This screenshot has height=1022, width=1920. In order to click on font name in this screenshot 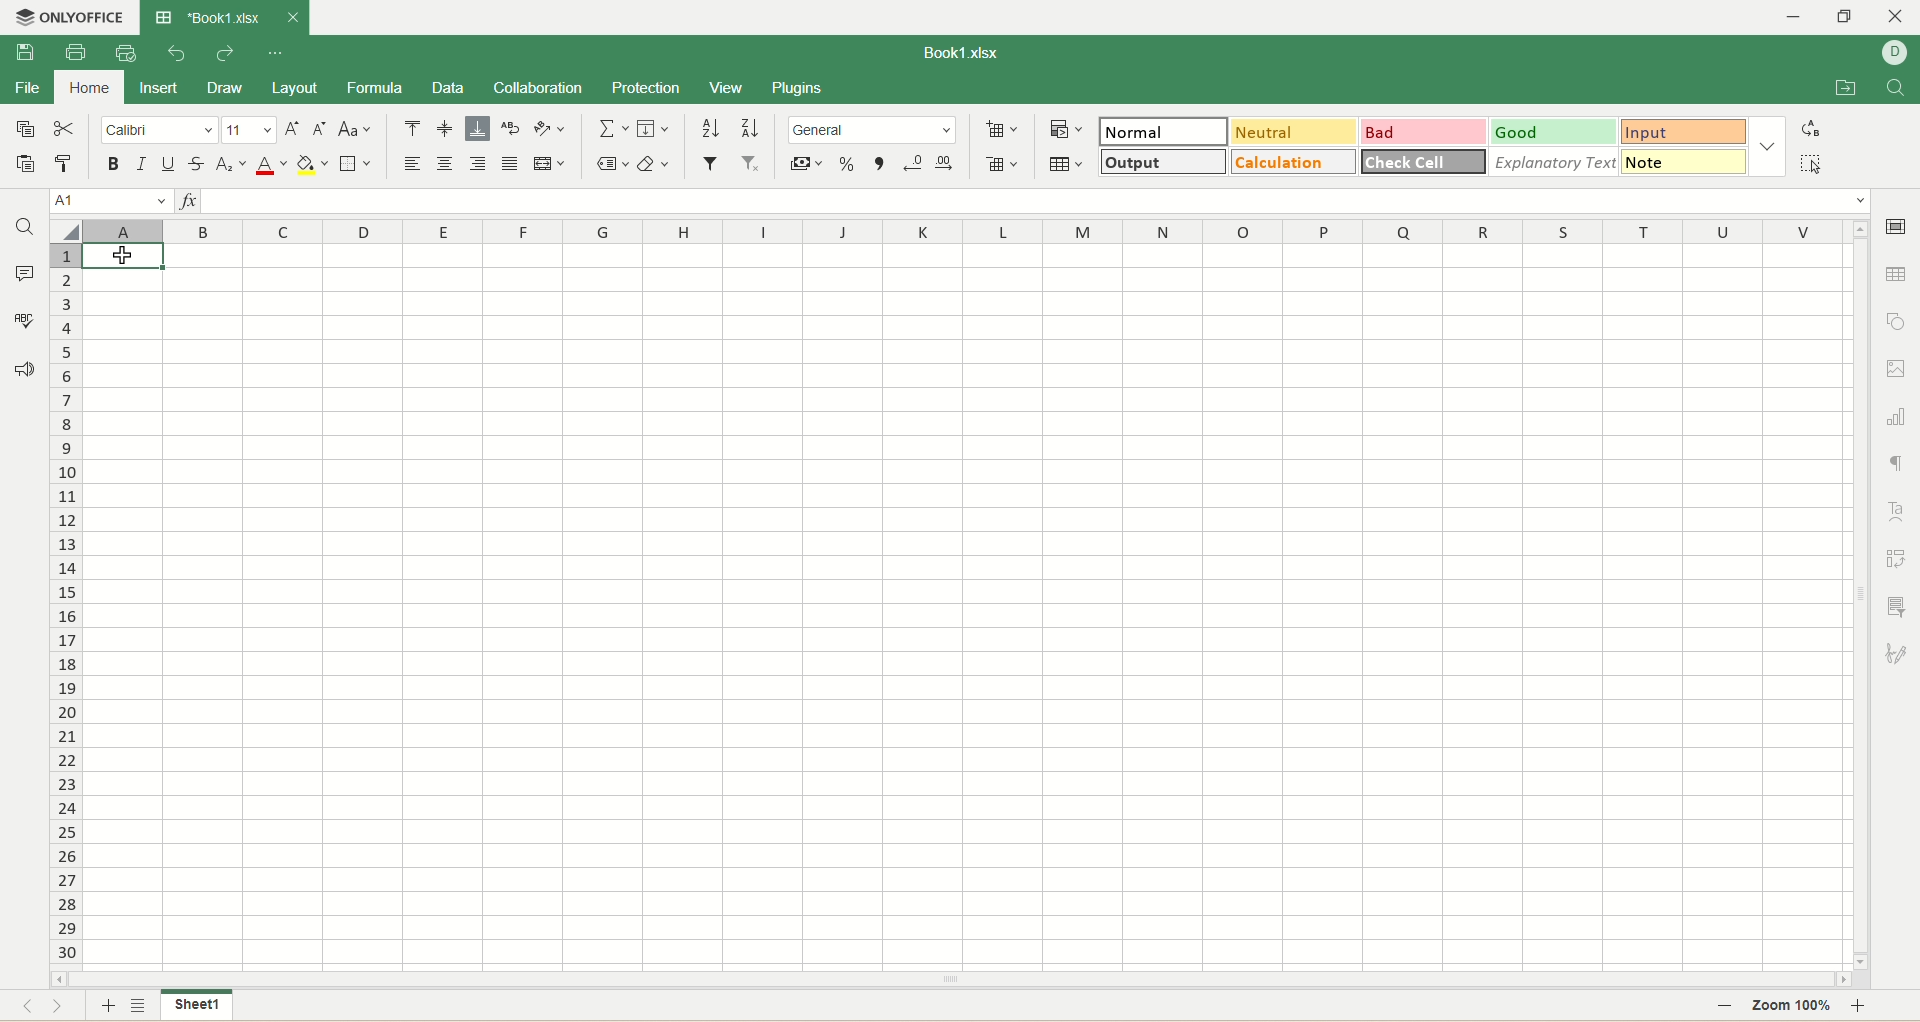, I will do `click(158, 130)`.